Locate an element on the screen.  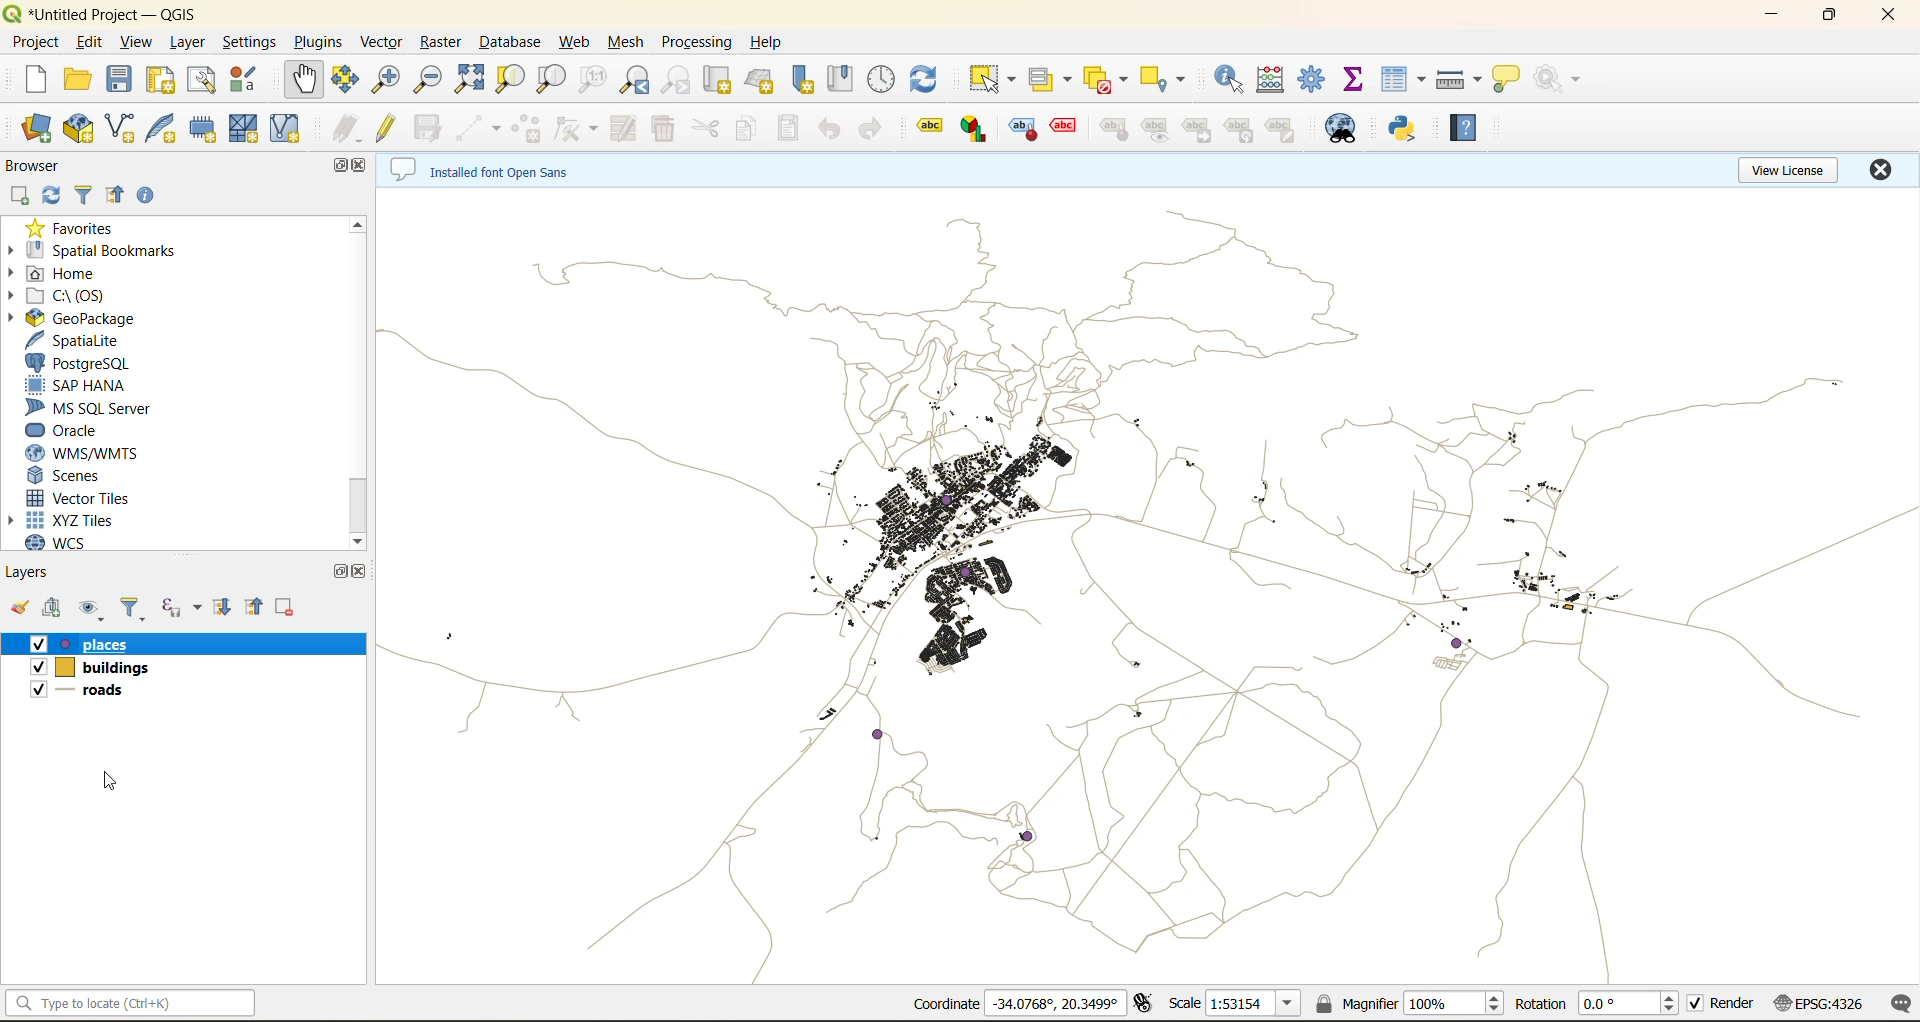
checkbox is located at coordinates (38, 689).